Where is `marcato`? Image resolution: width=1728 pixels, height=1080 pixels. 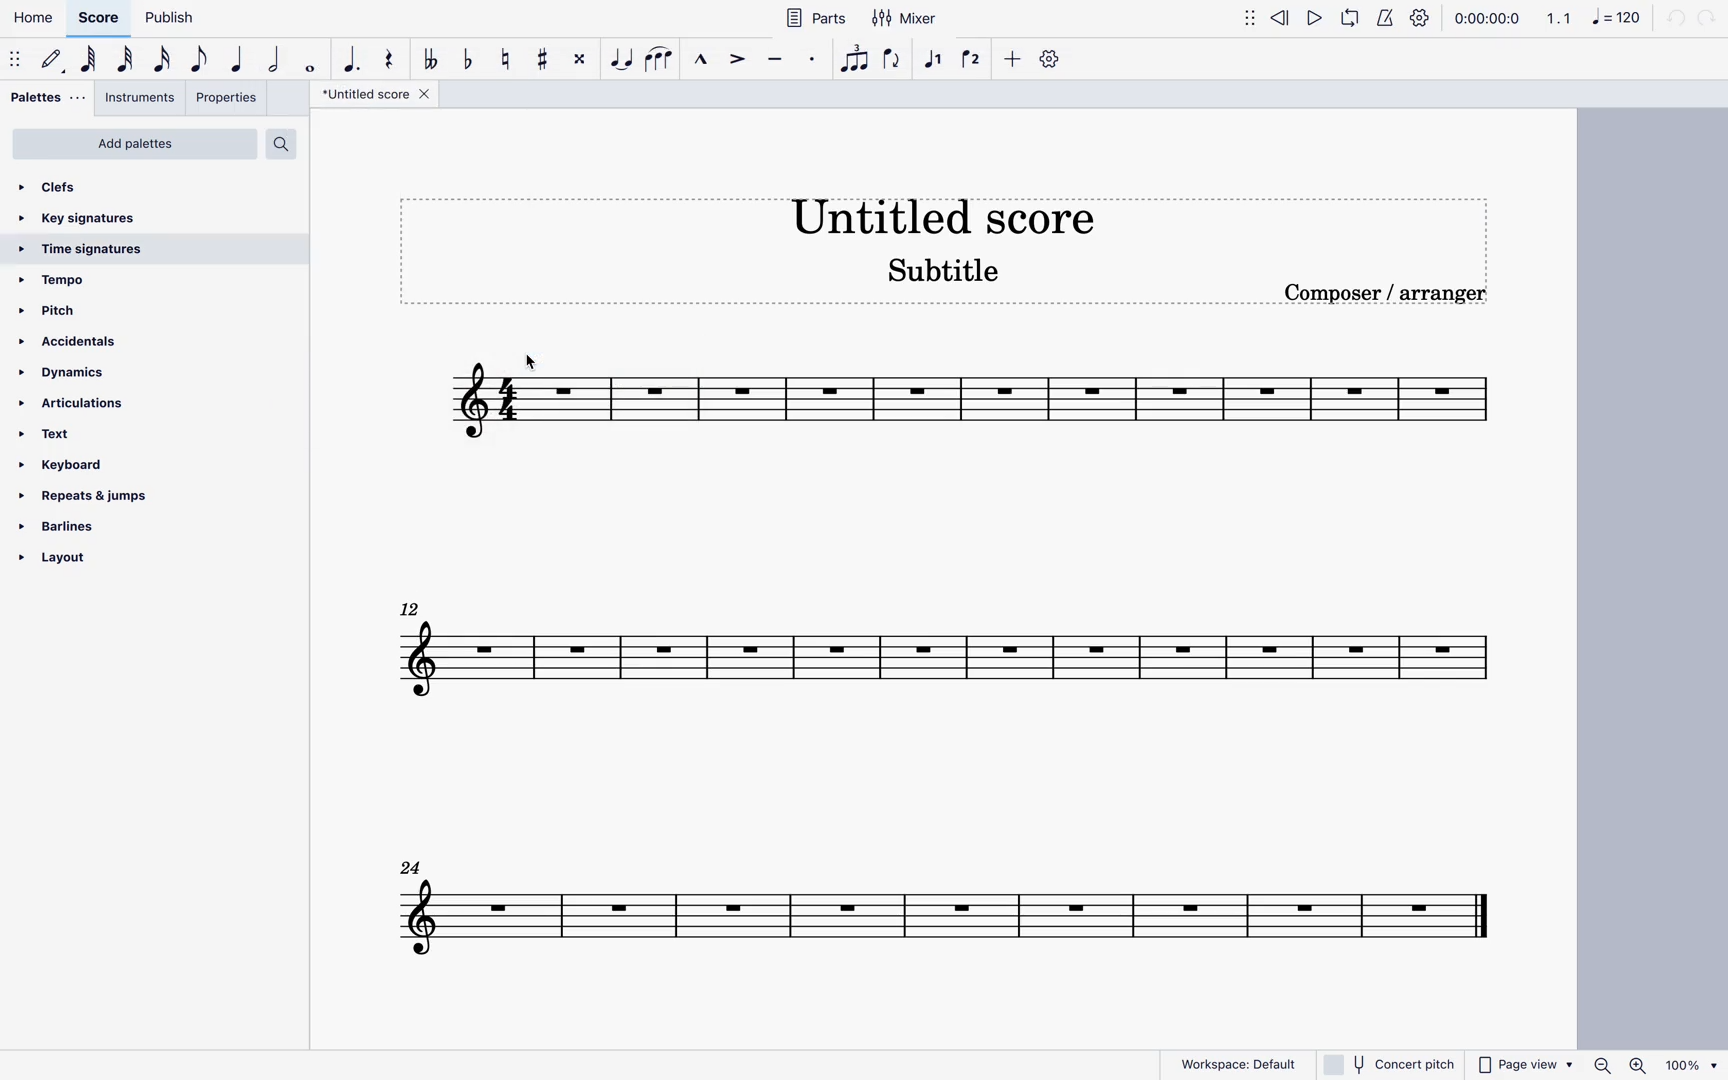 marcato is located at coordinates (698, 59).